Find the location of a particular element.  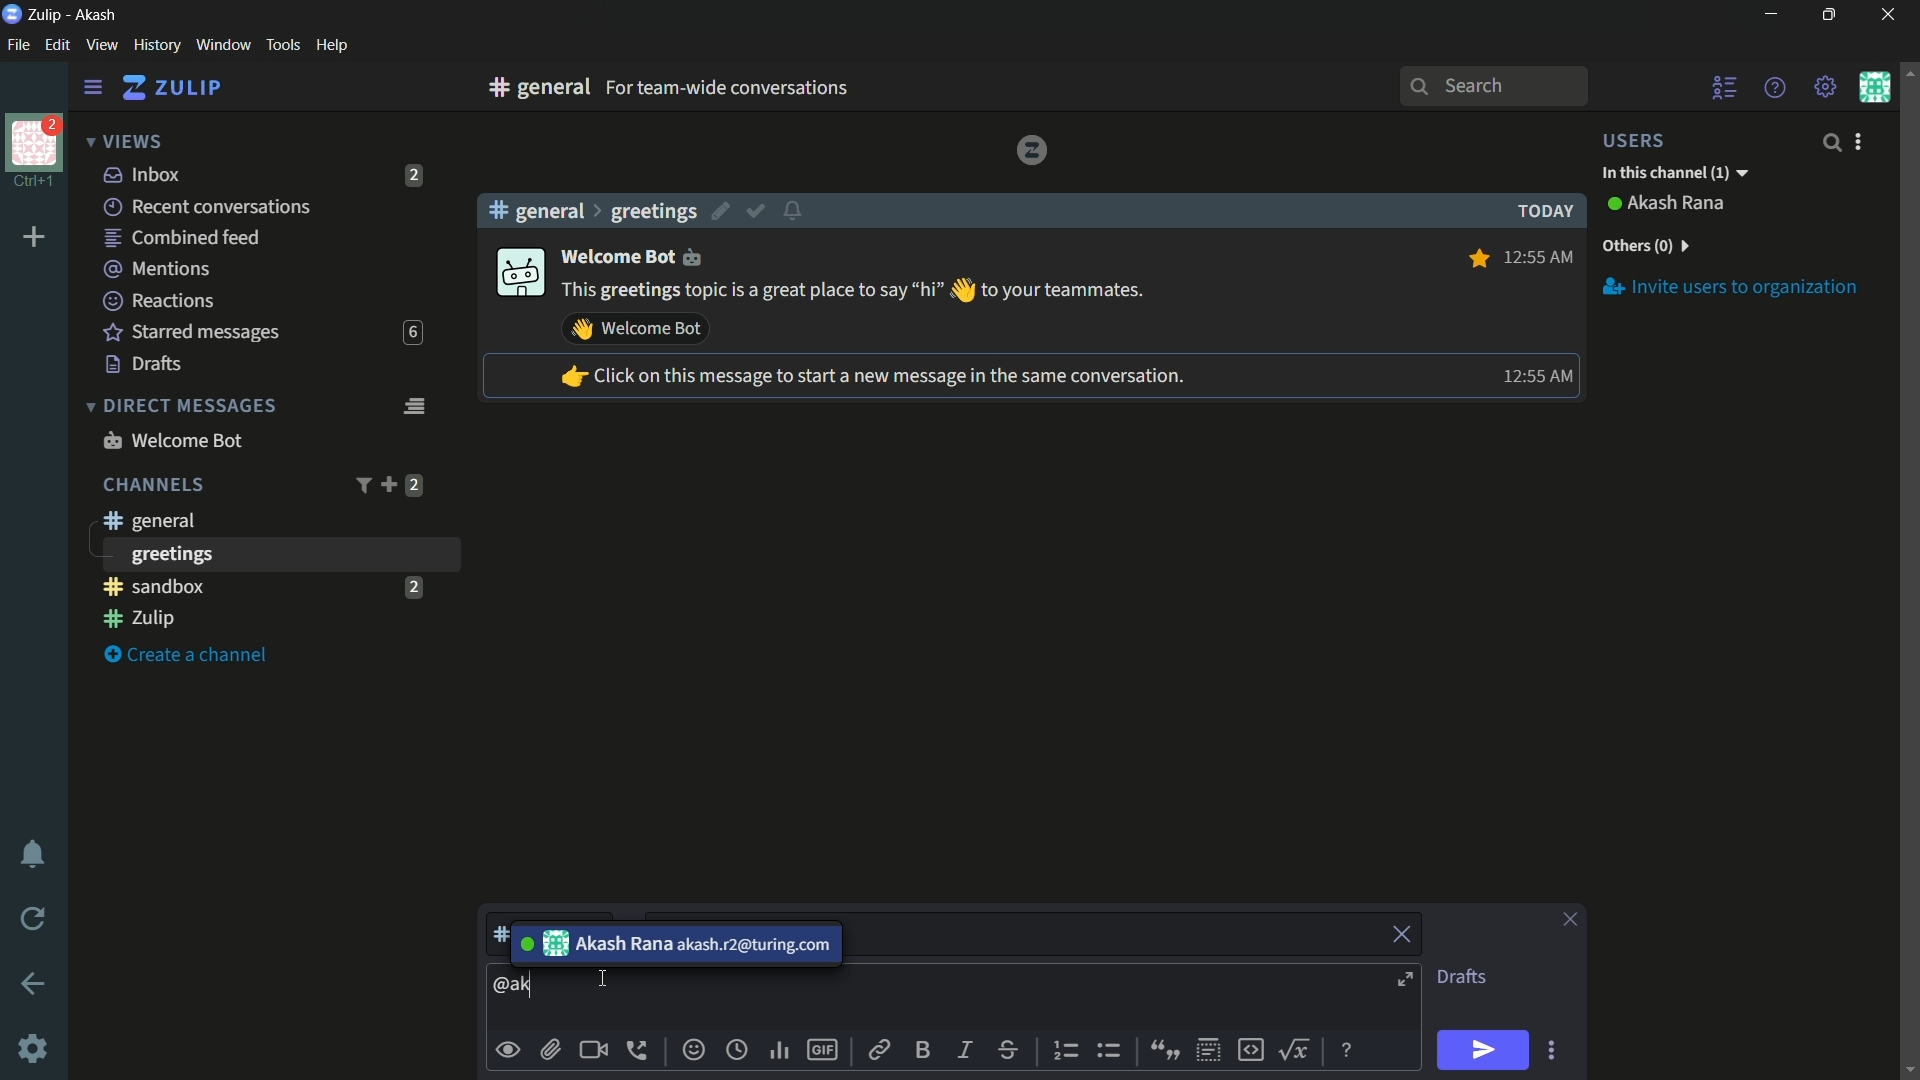

# general is located at coordinates (536, 210).